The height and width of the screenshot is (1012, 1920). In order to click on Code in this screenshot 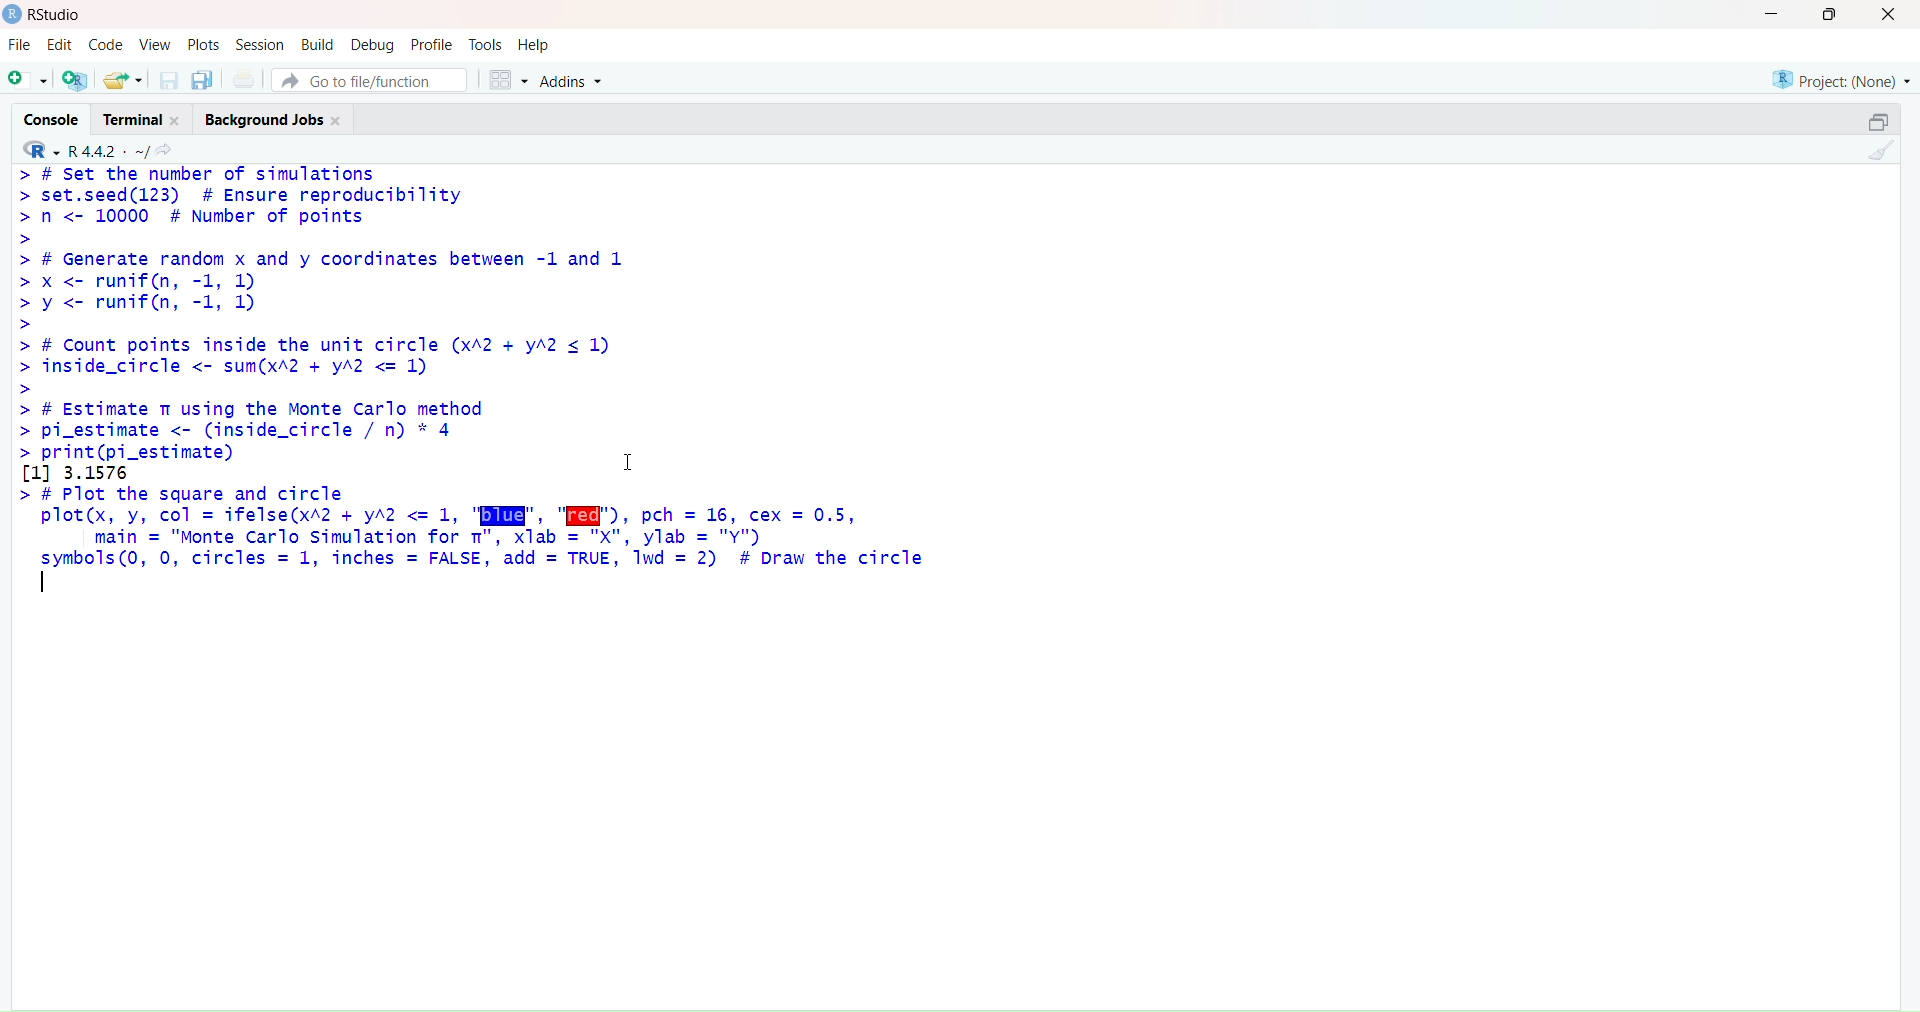, I will do `click(105, 44)`.